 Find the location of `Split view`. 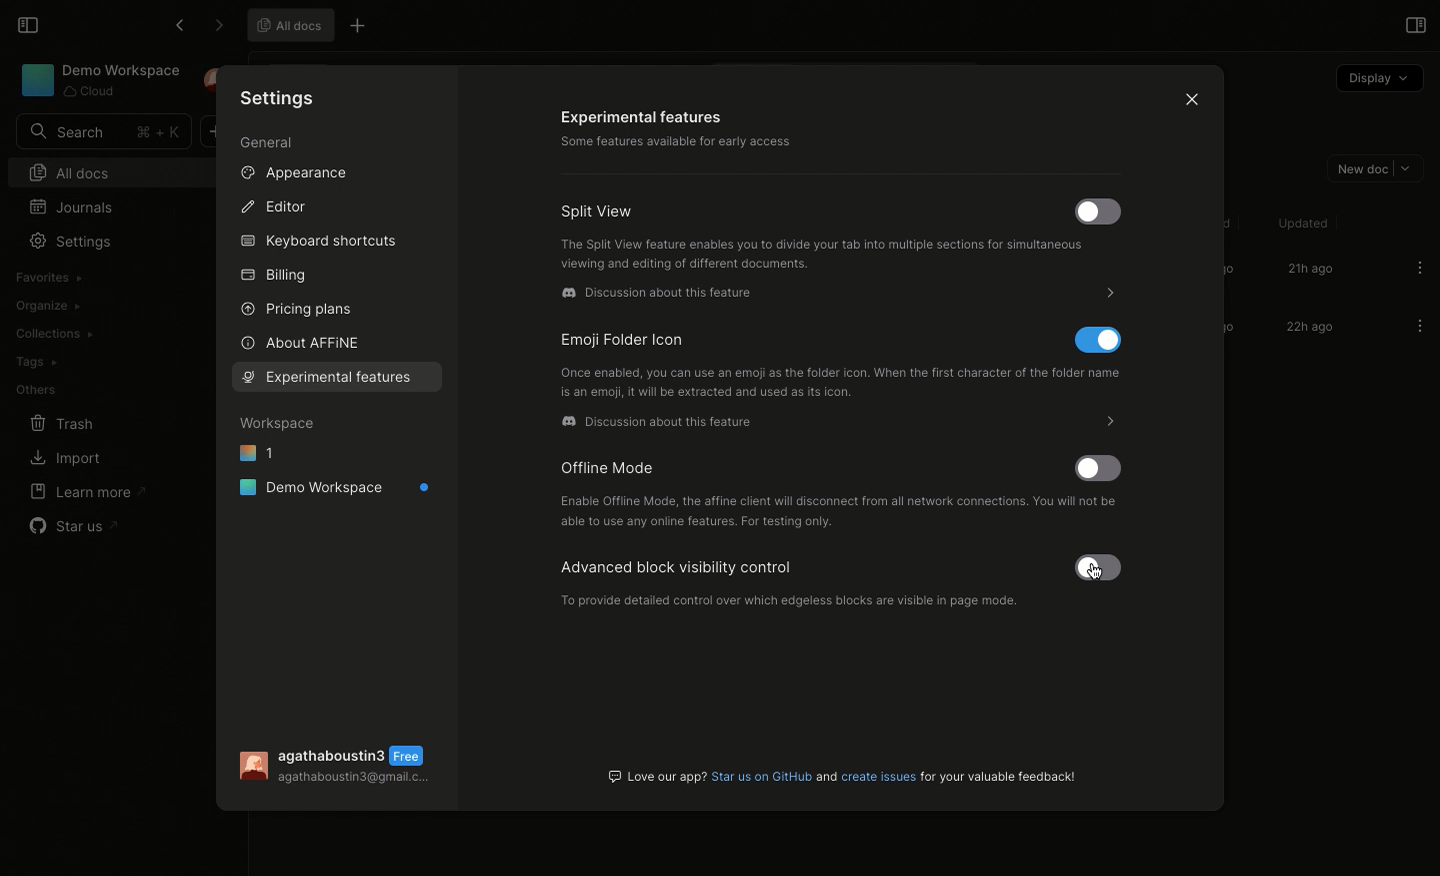

Split view is located at coordinates (813, 236).